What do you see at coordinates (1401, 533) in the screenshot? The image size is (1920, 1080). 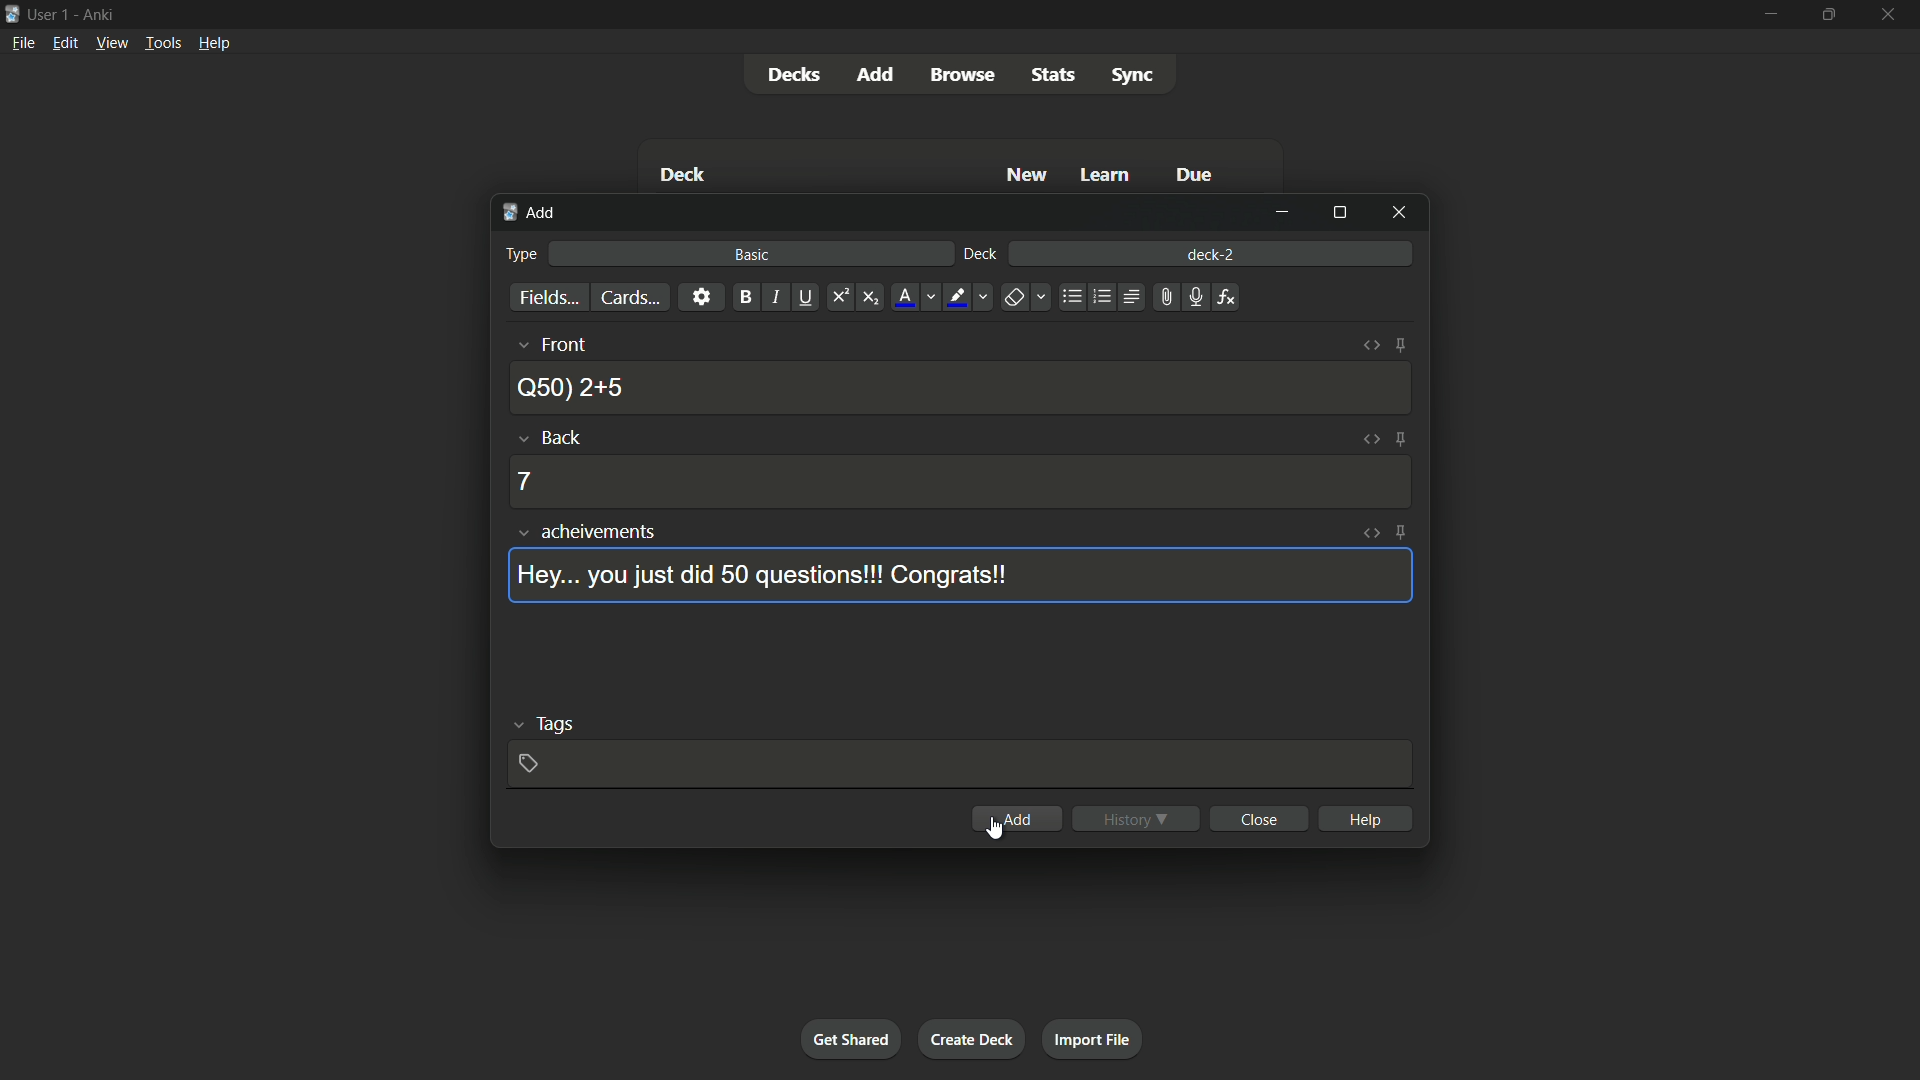 I see `toggle sticky` at bounding box center [1401, 533].